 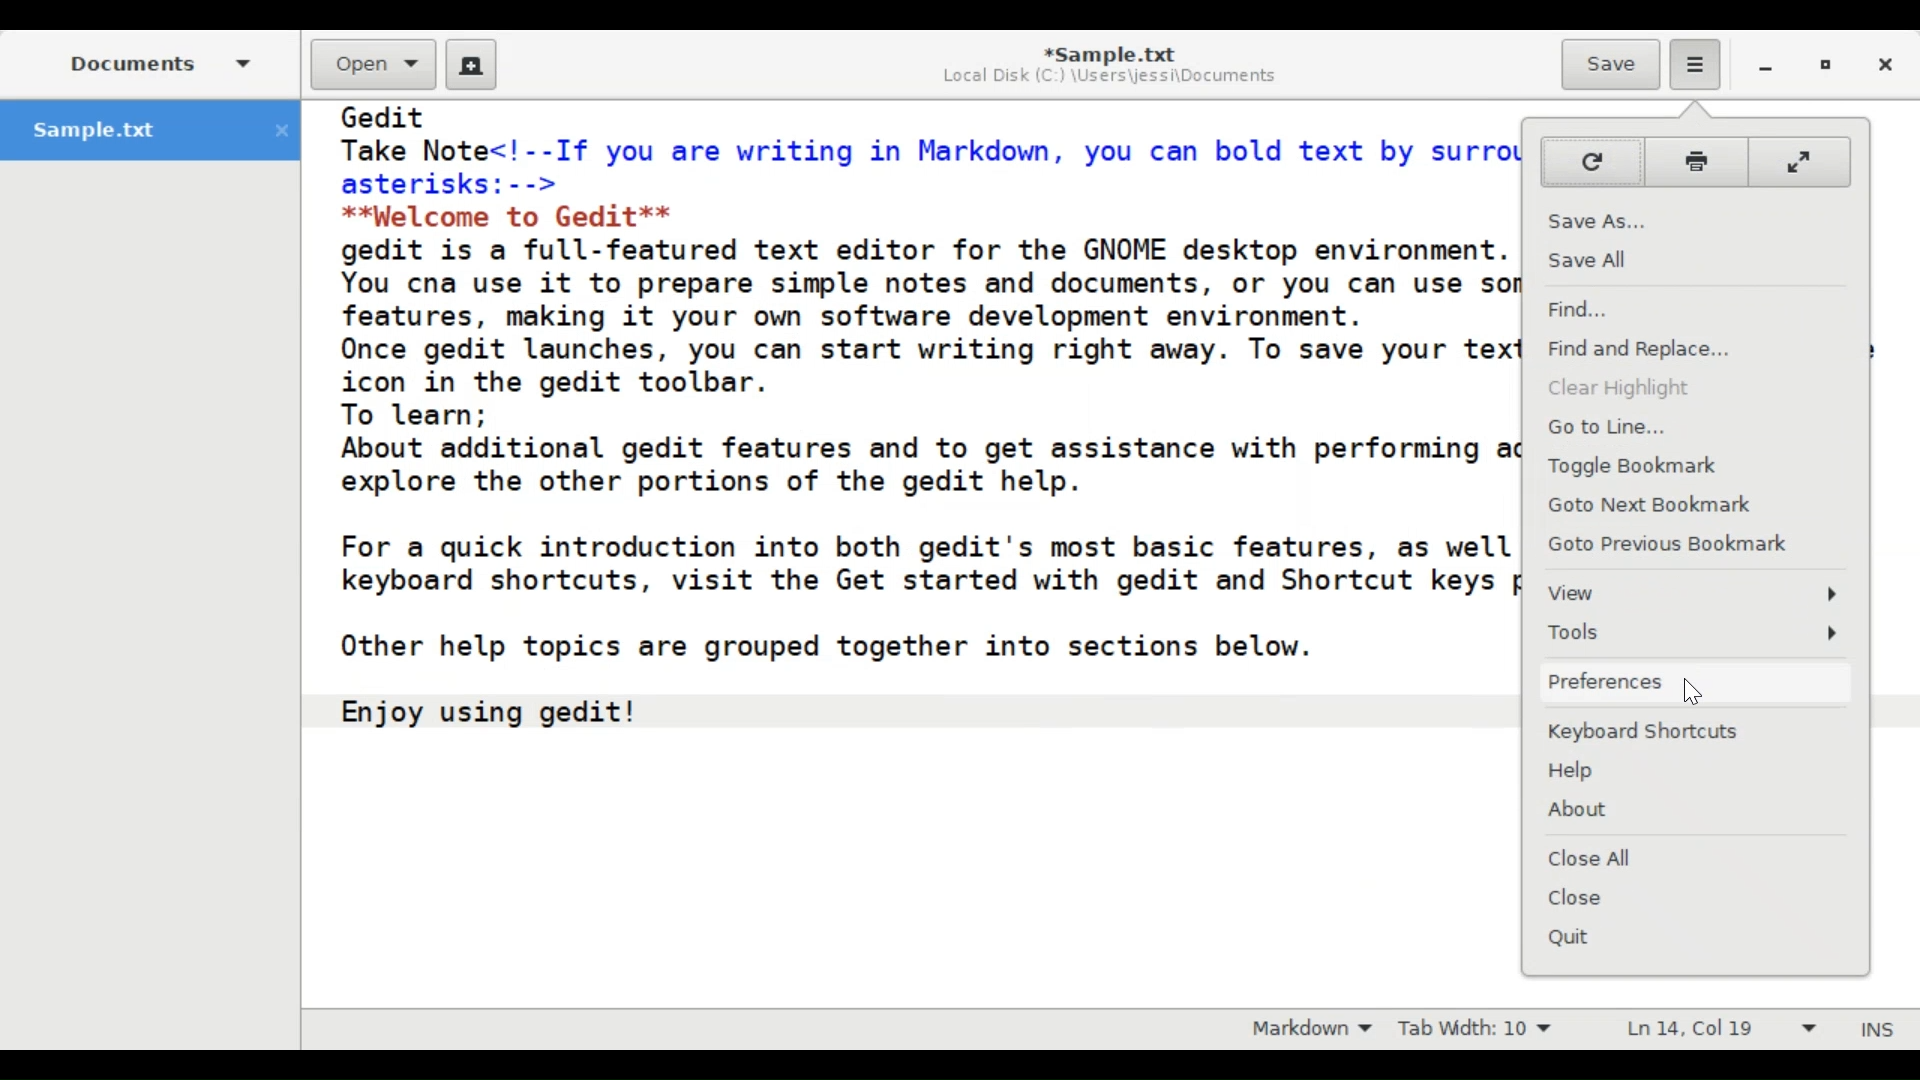 I want to click on Documents, so click(x=163, y=63).